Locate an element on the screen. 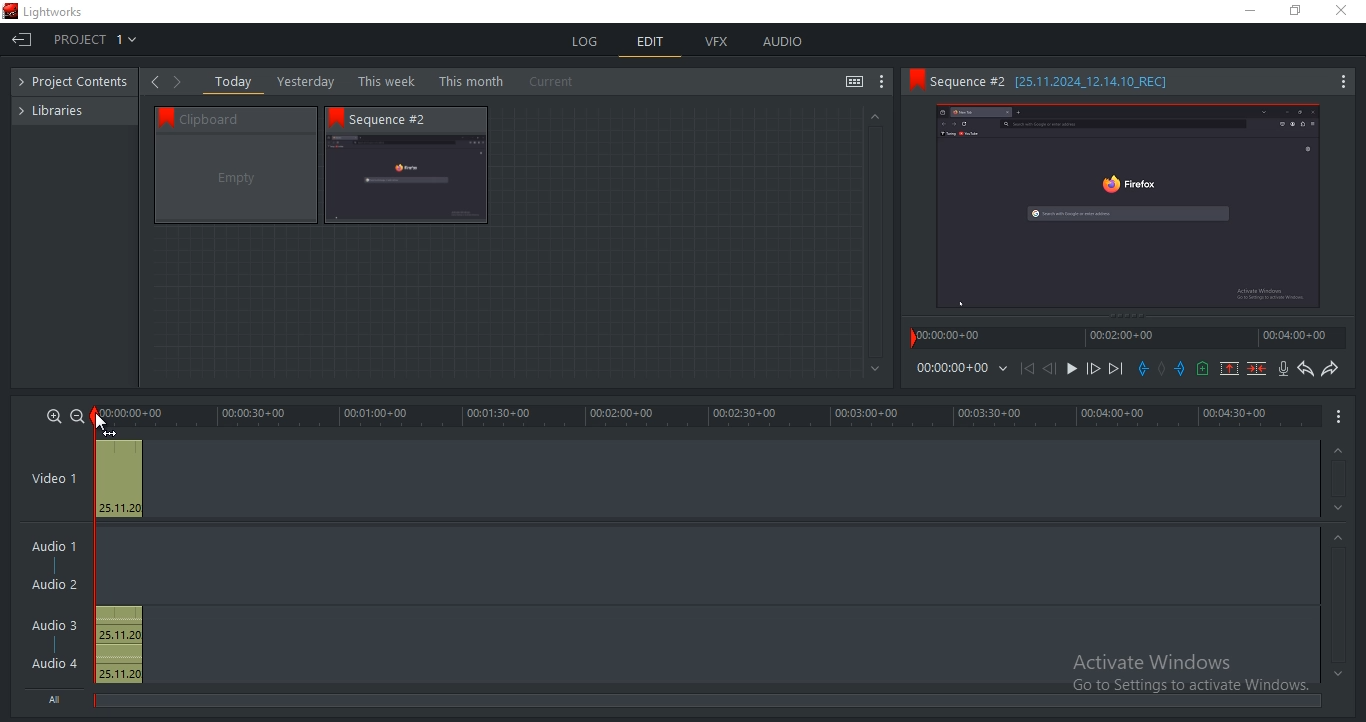 Image resolution: width=1366 pixels, height=722 pixels. Audio 1 is located at coordinates (50, 548).